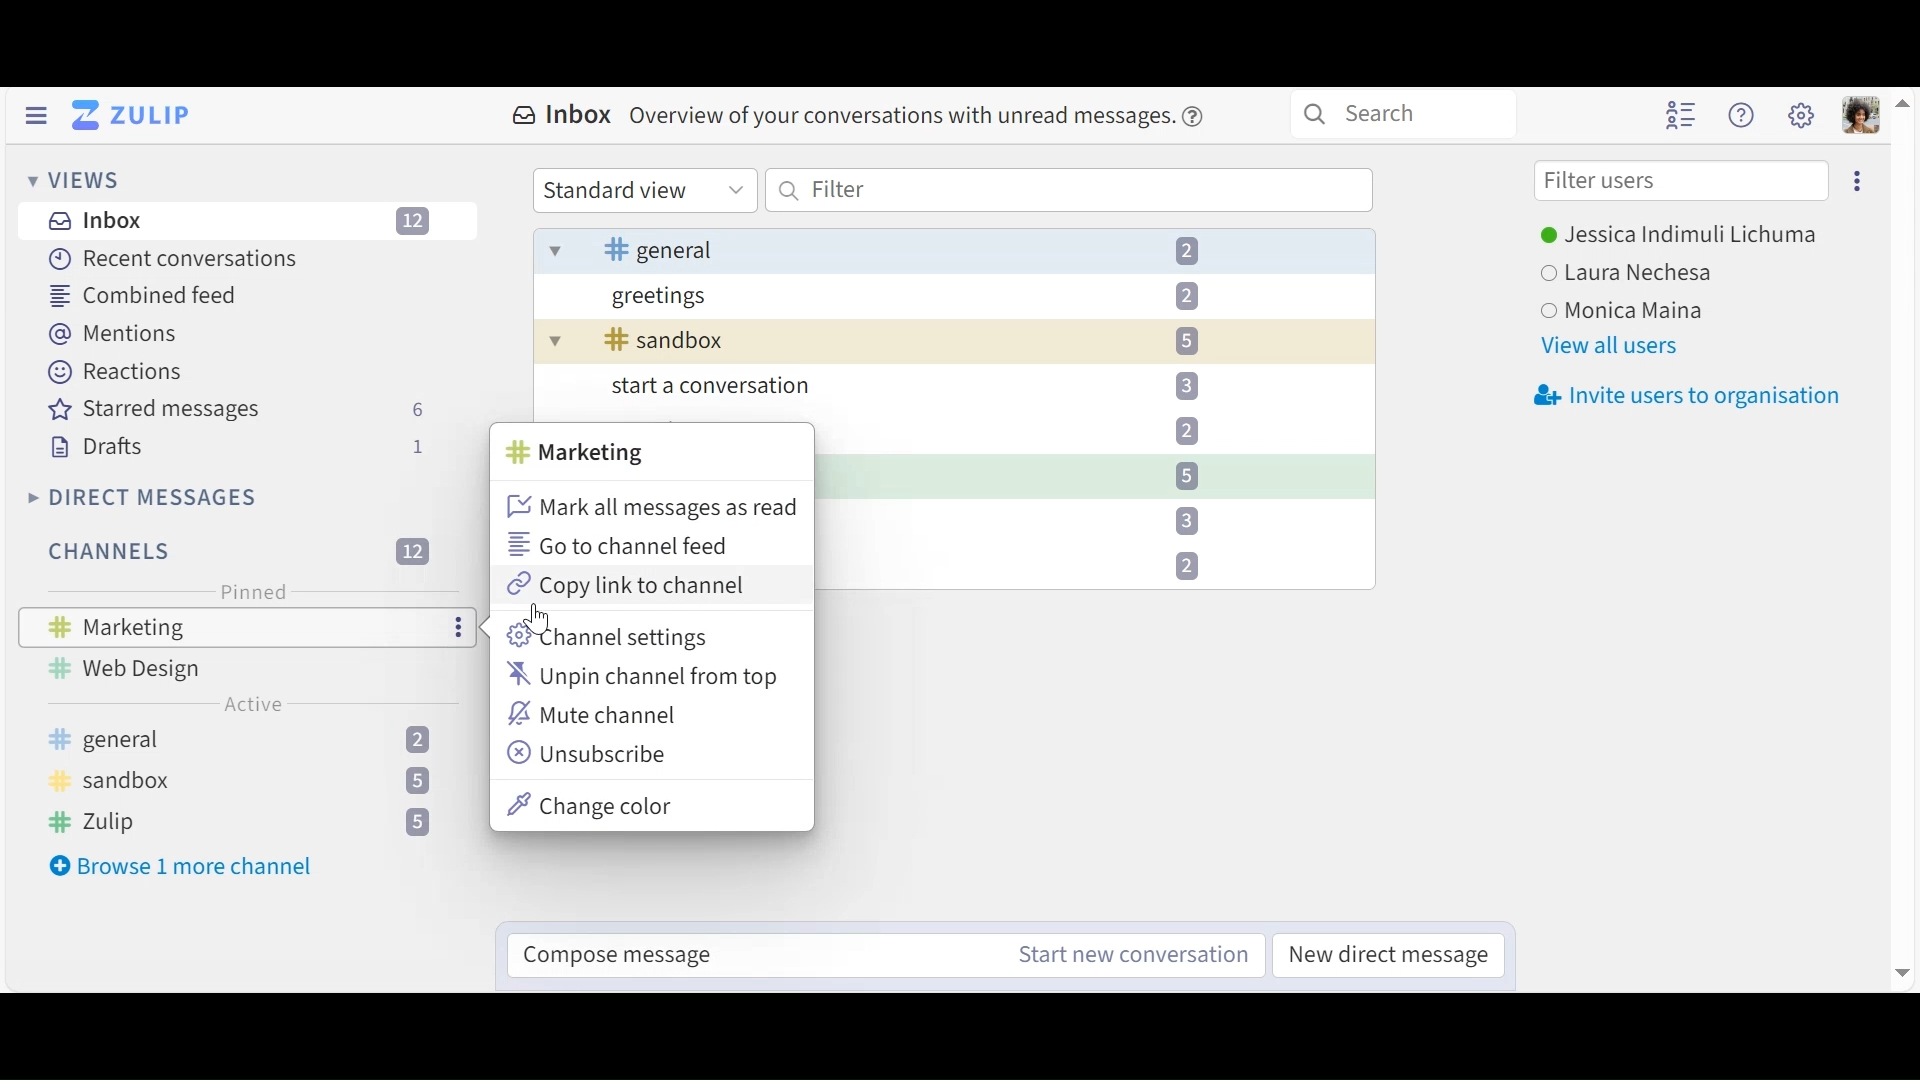  I want to click on #Channel, so click(581, 454).